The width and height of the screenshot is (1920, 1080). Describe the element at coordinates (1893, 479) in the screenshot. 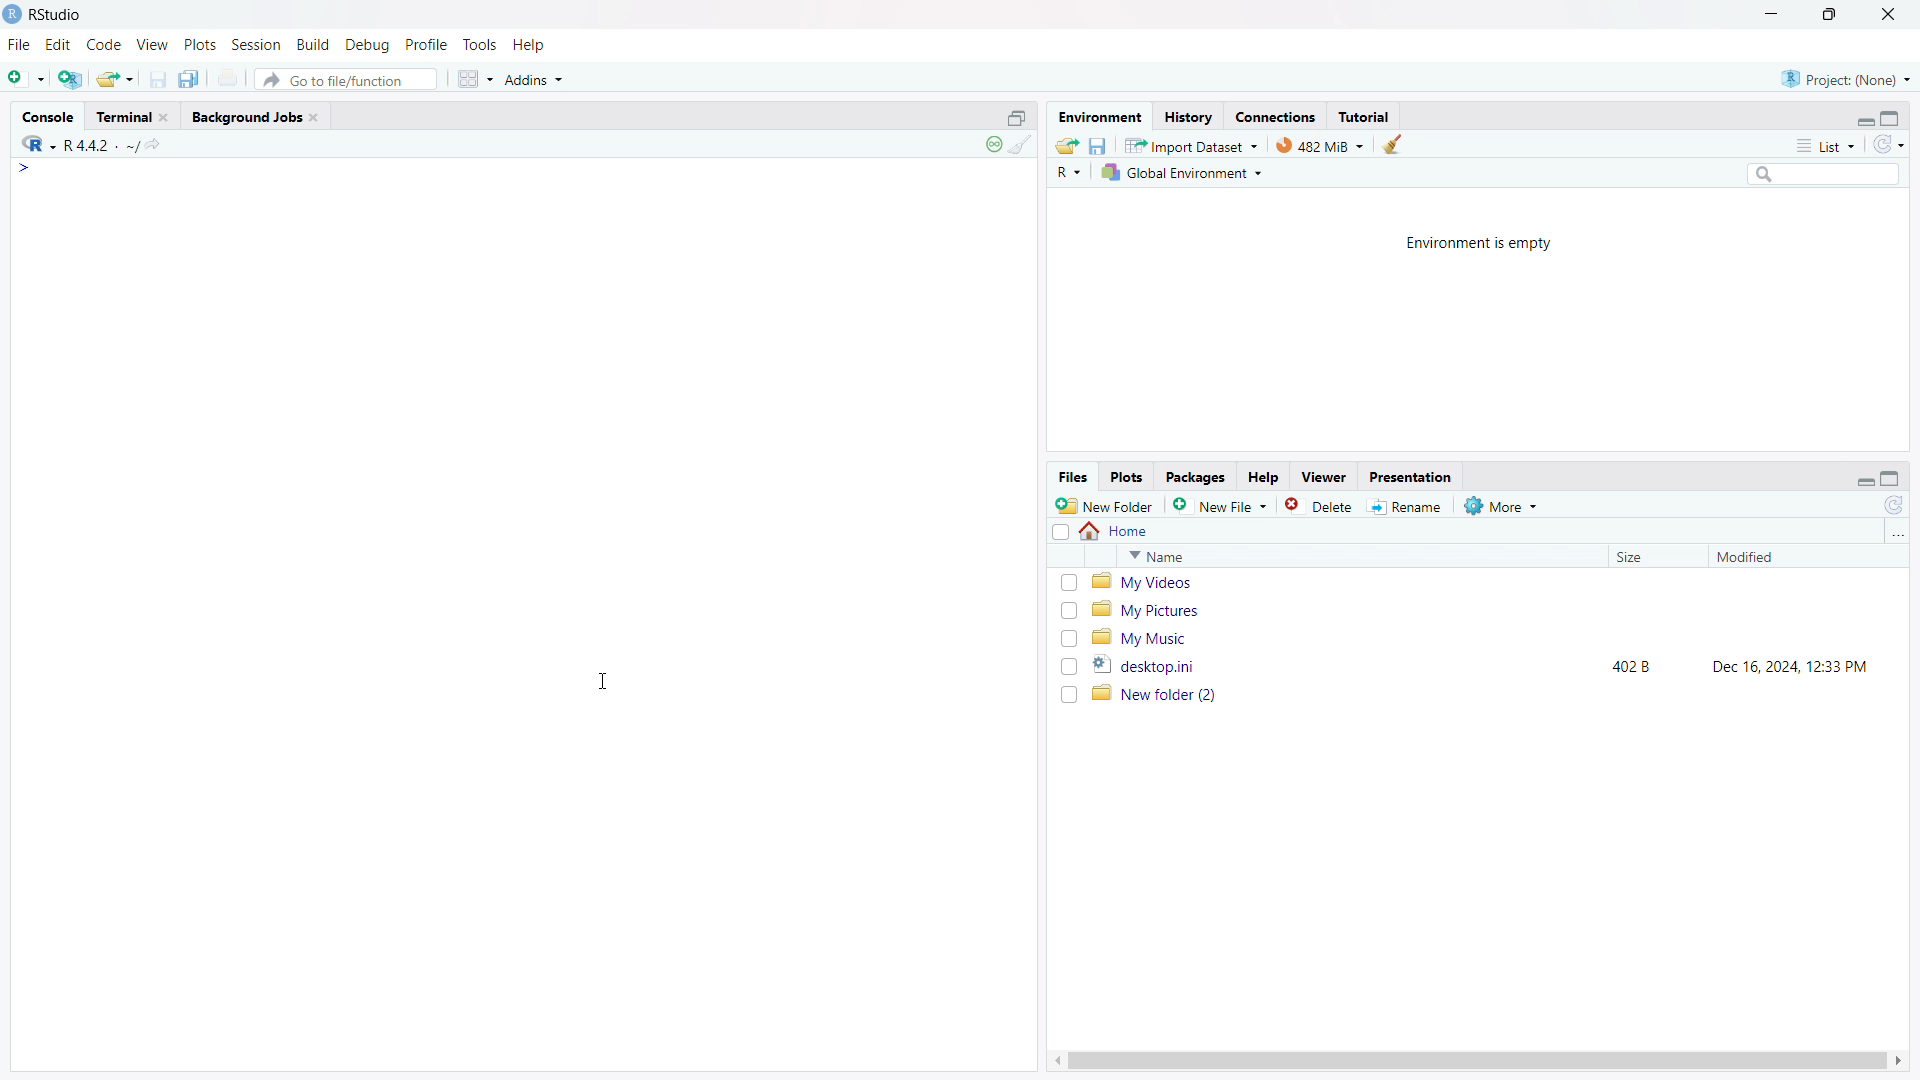

I see `expand pane` at that location.